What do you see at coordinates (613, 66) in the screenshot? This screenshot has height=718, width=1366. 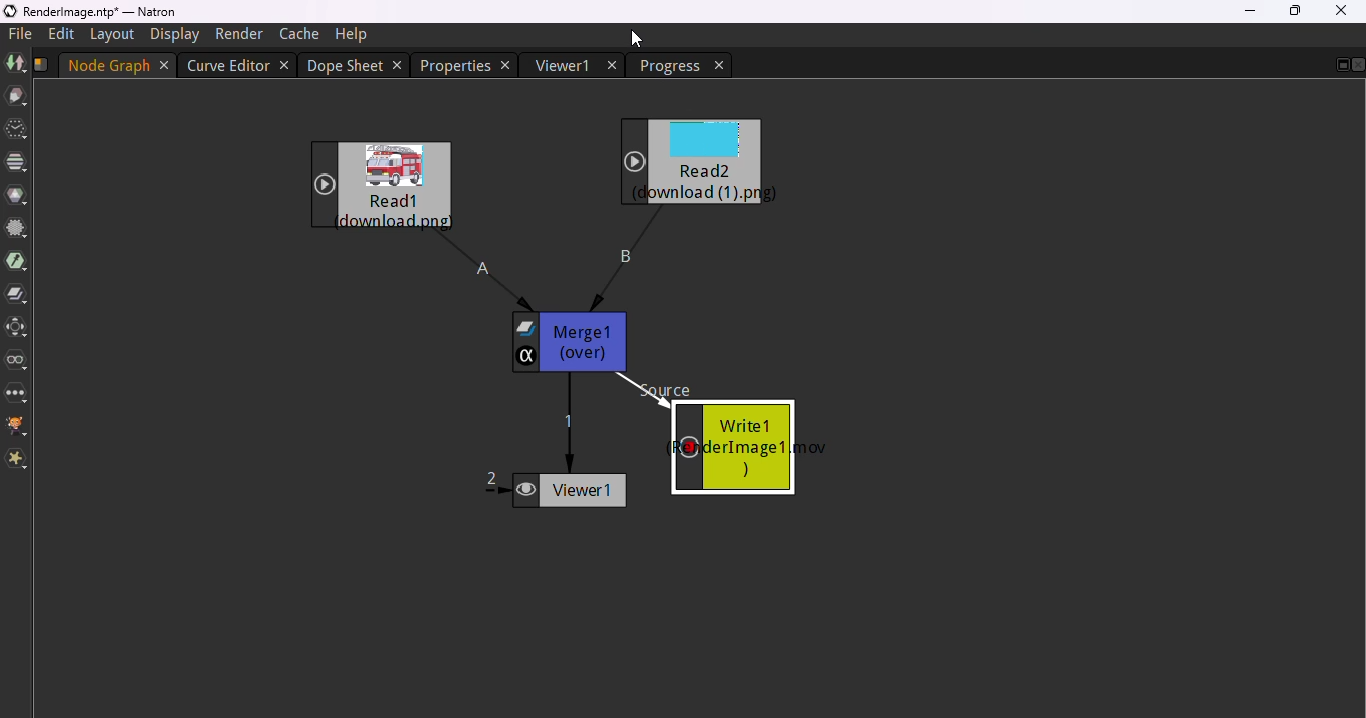 I see `close tab` at bounding box center [613, 66].